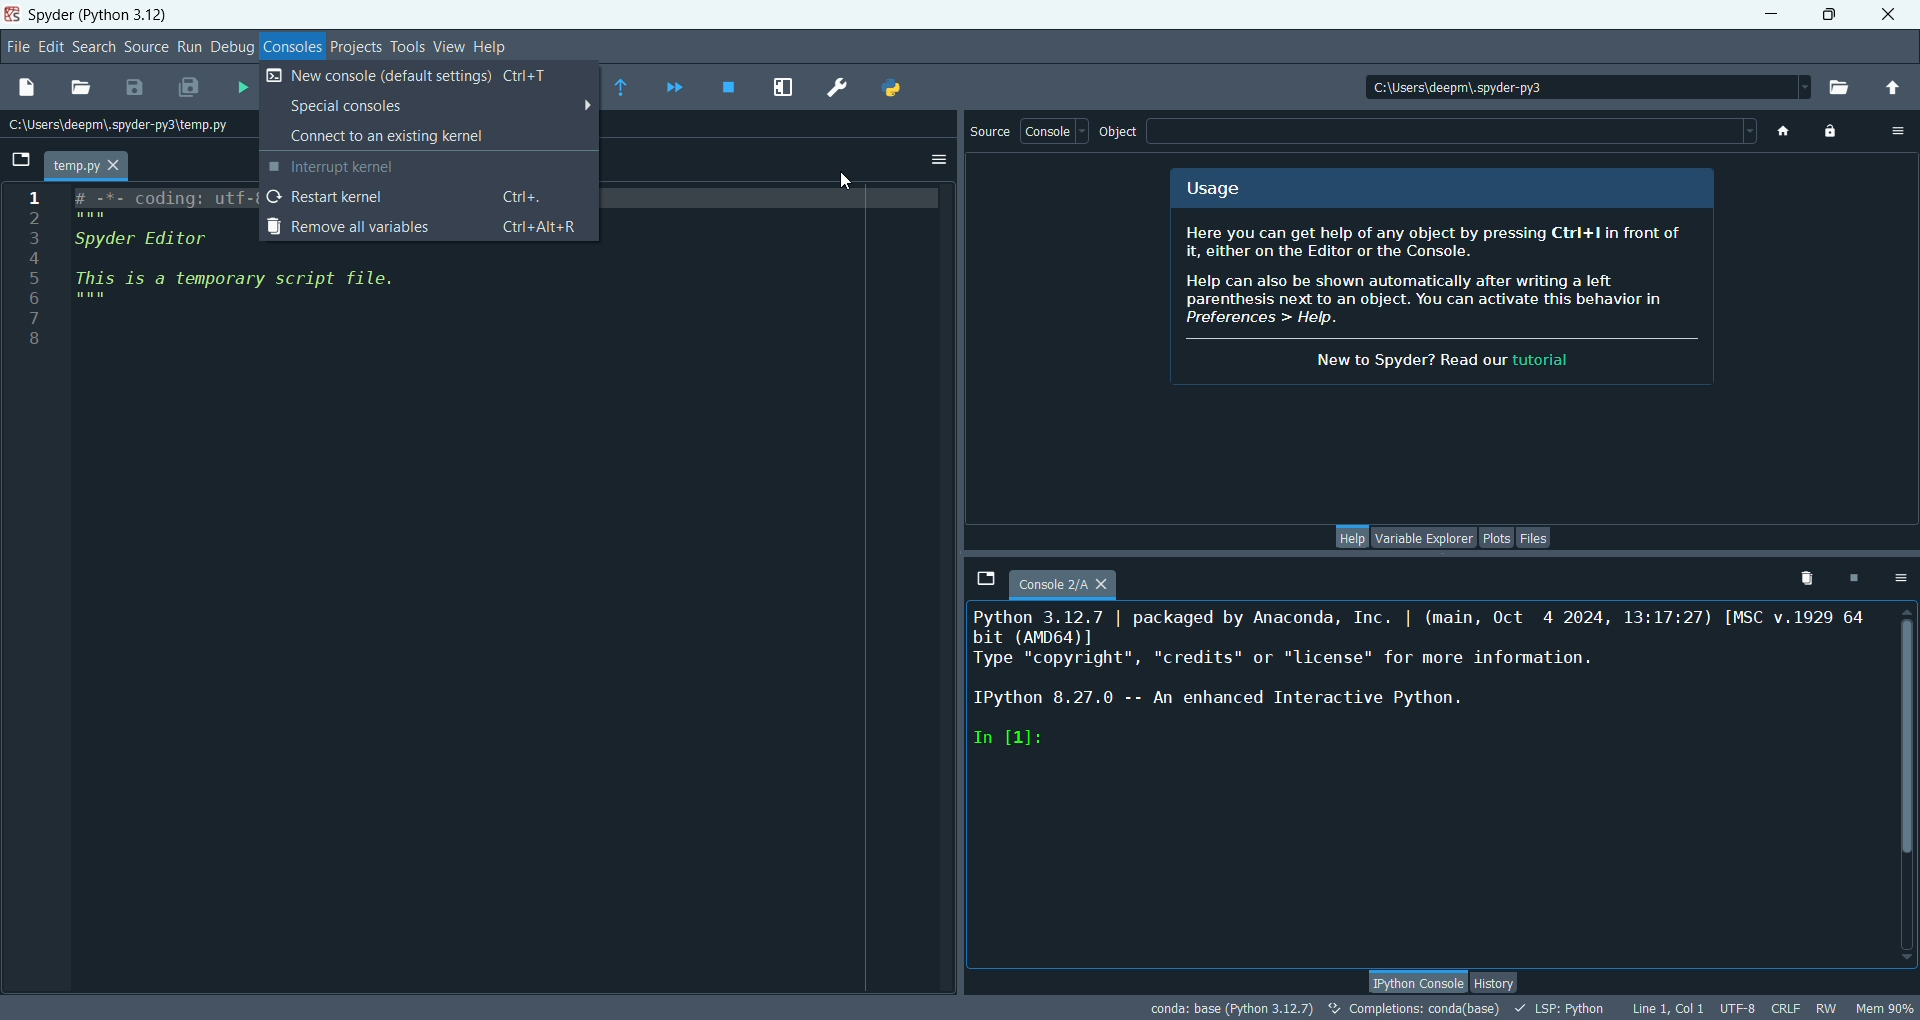  Describe the element at coordinates (1899, 130) in the screenshot. I see `options` at that location.